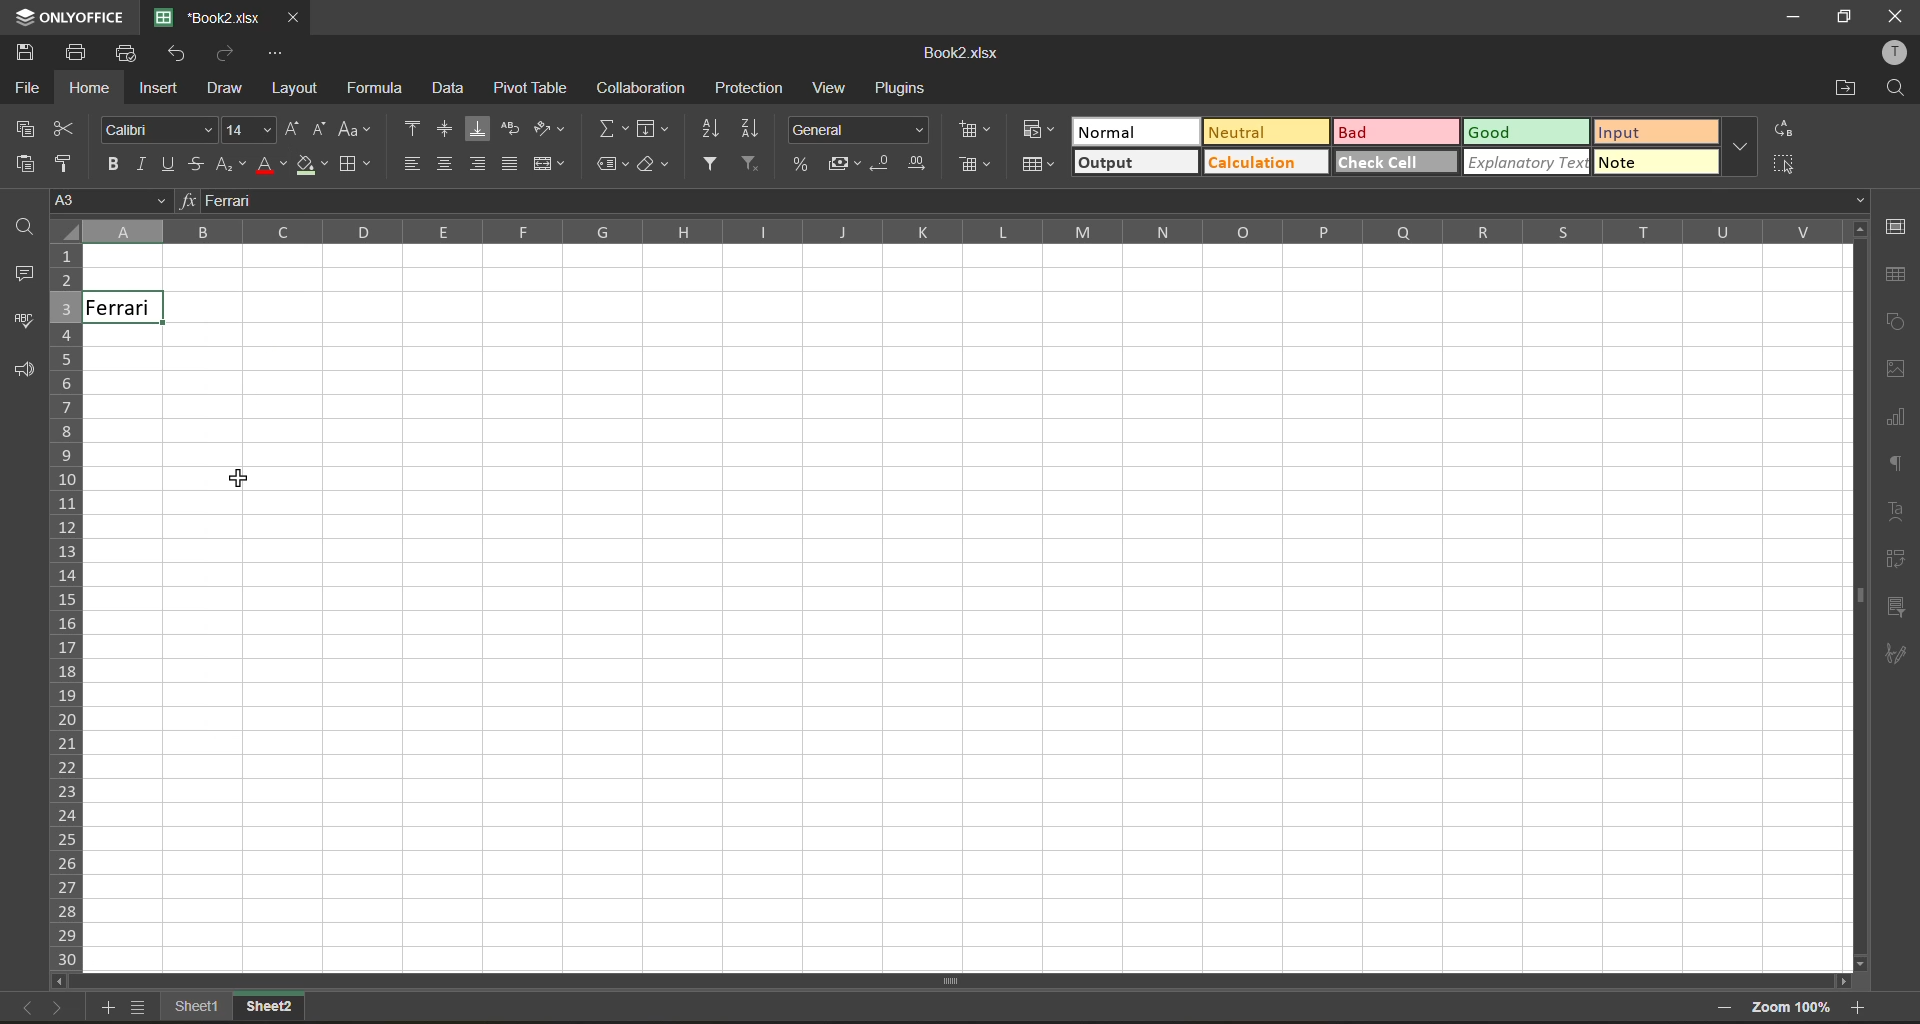 The image size is (1920, 1024). Describe the element at coordinates (153, 89) in the screenshot. I see `insert` at that location.